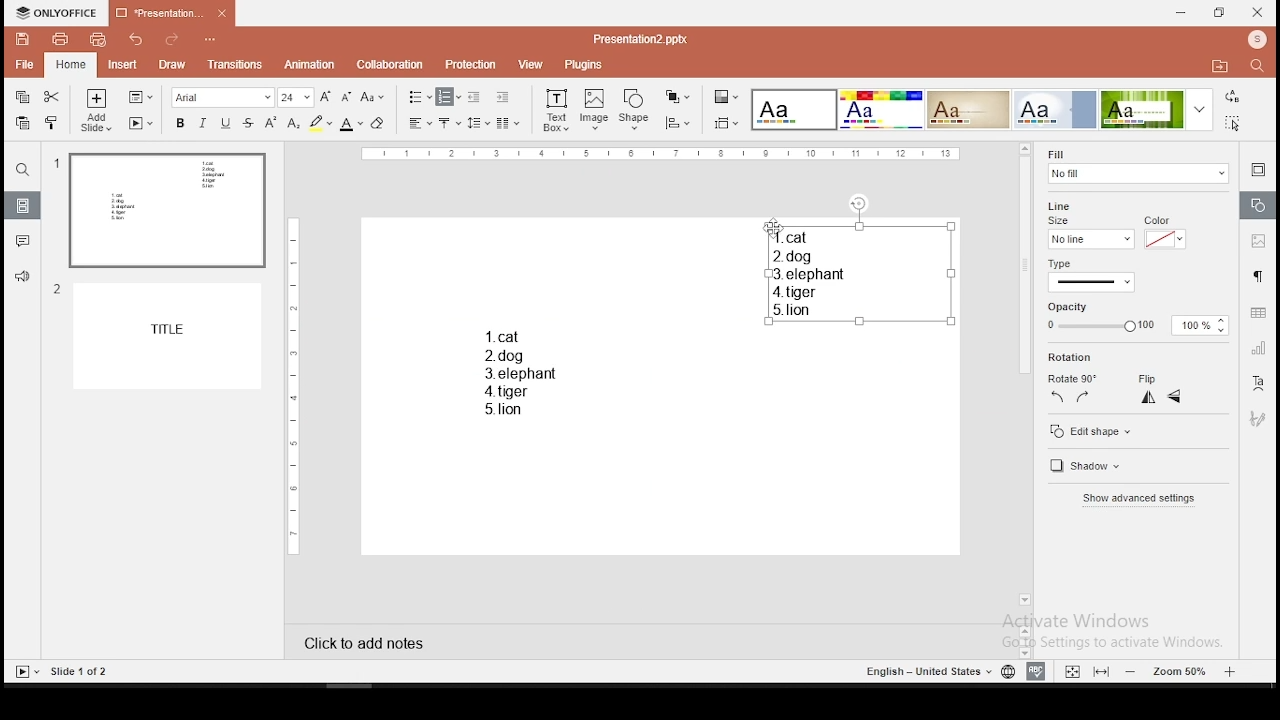 The width and height of the screenshot is (1280, 720). Describe the element at coordinates (420, 98) in the screenshot. I see `bullets` at that location.